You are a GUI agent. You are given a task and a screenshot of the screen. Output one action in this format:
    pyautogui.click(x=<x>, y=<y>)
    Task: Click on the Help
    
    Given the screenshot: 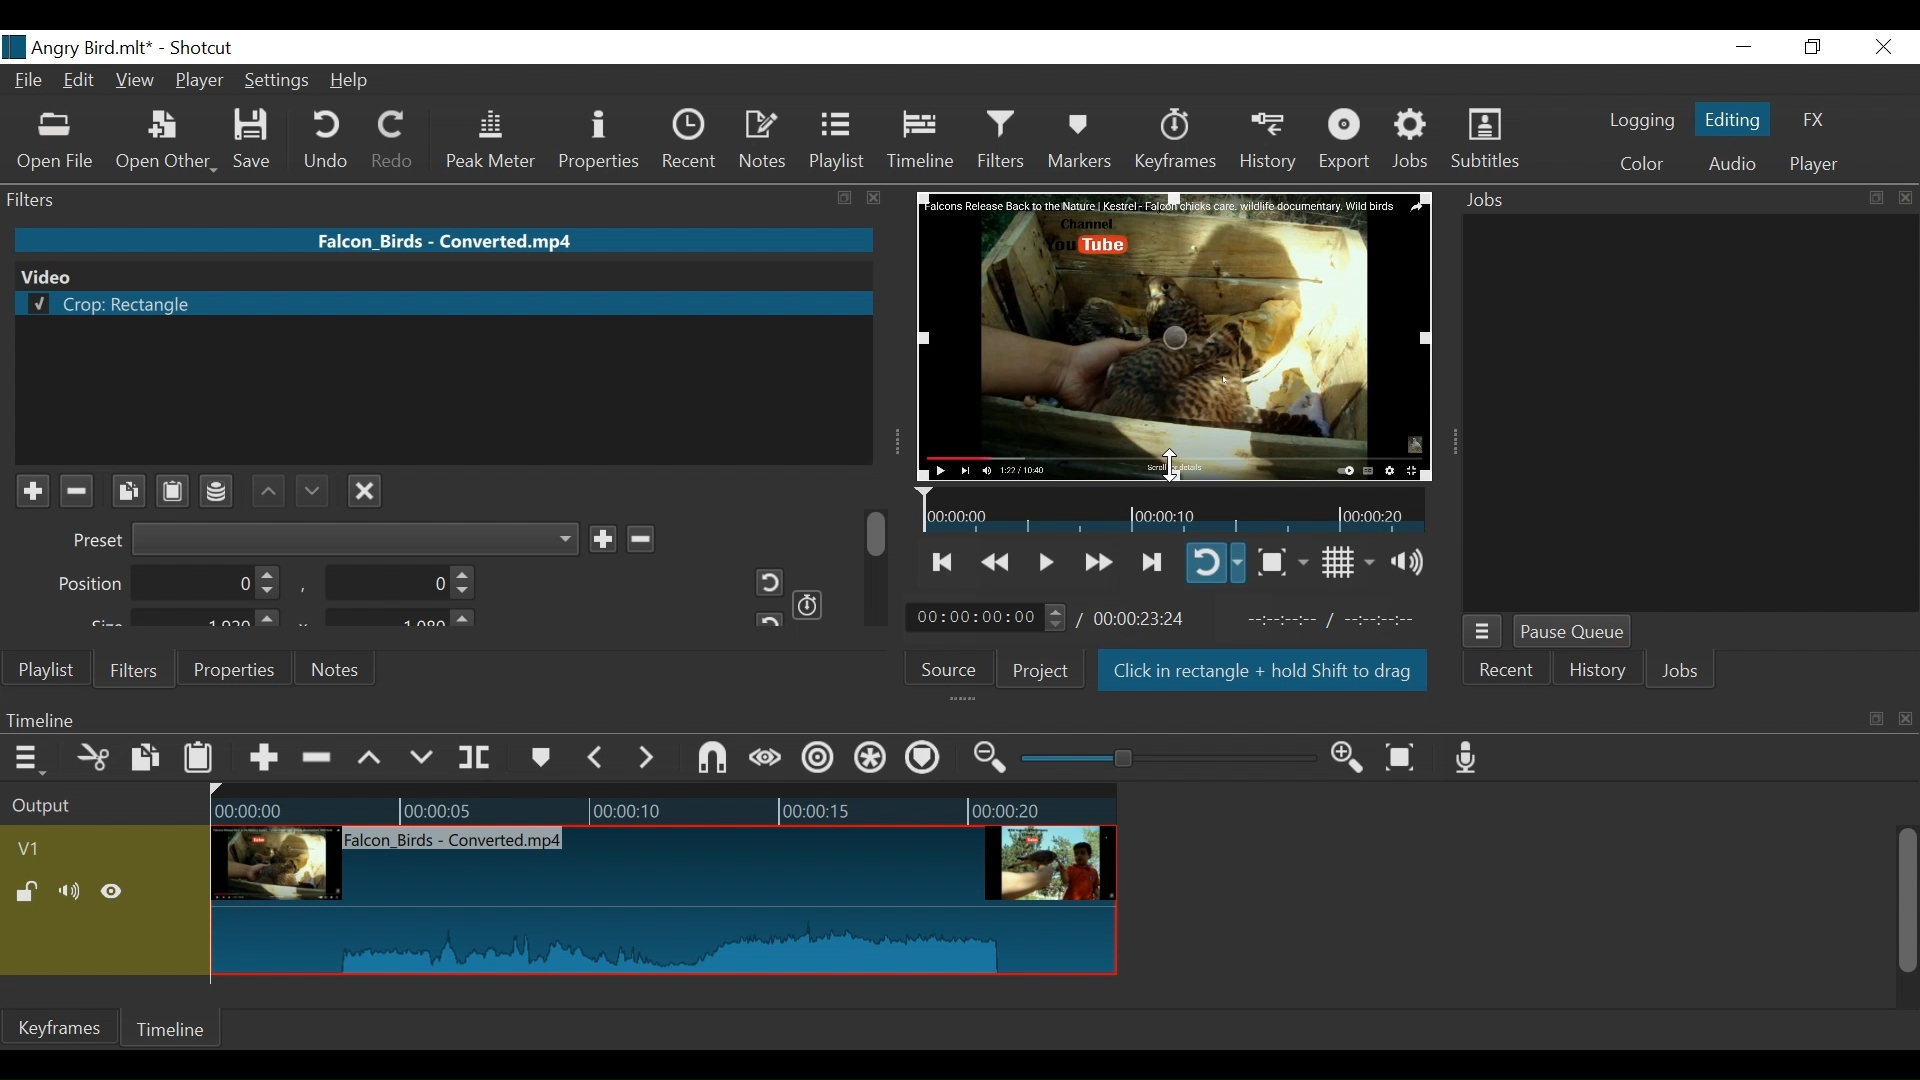 What is the action you would take?
    pyautogui.click(x=356, y=80)
    